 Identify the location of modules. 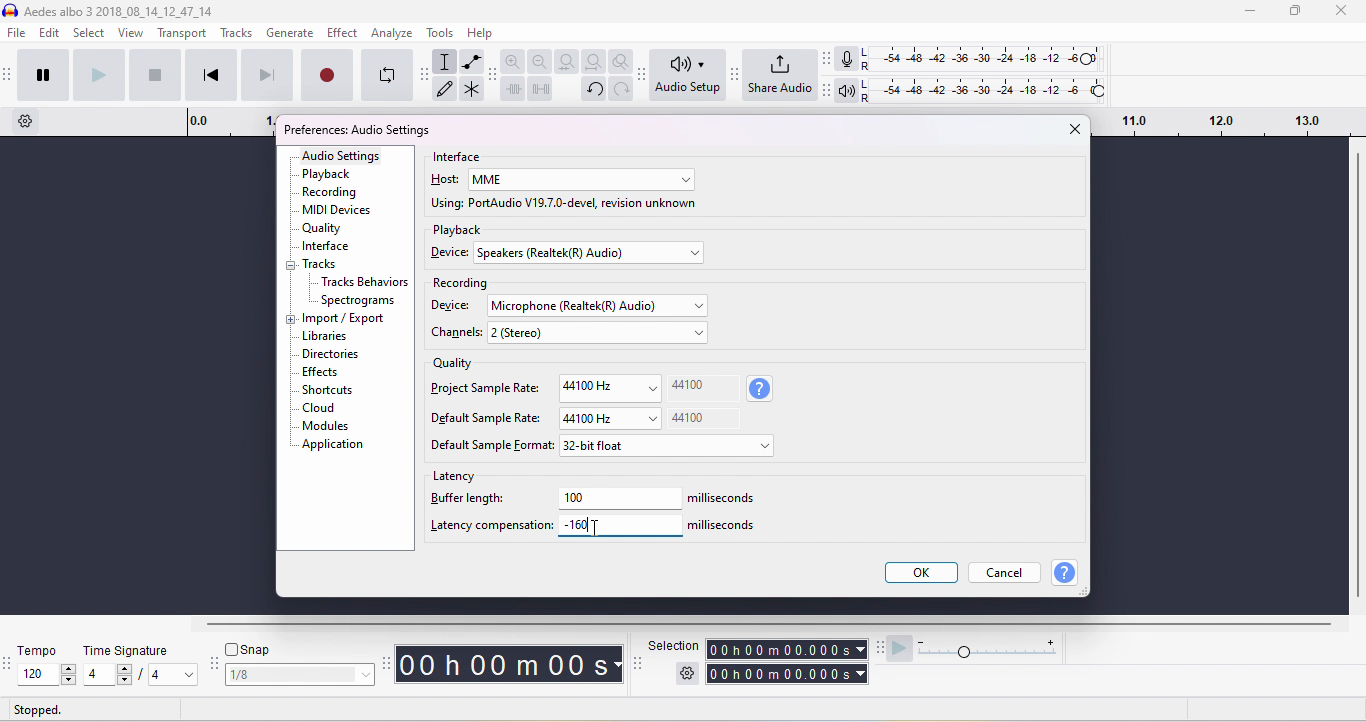
(324, 426).